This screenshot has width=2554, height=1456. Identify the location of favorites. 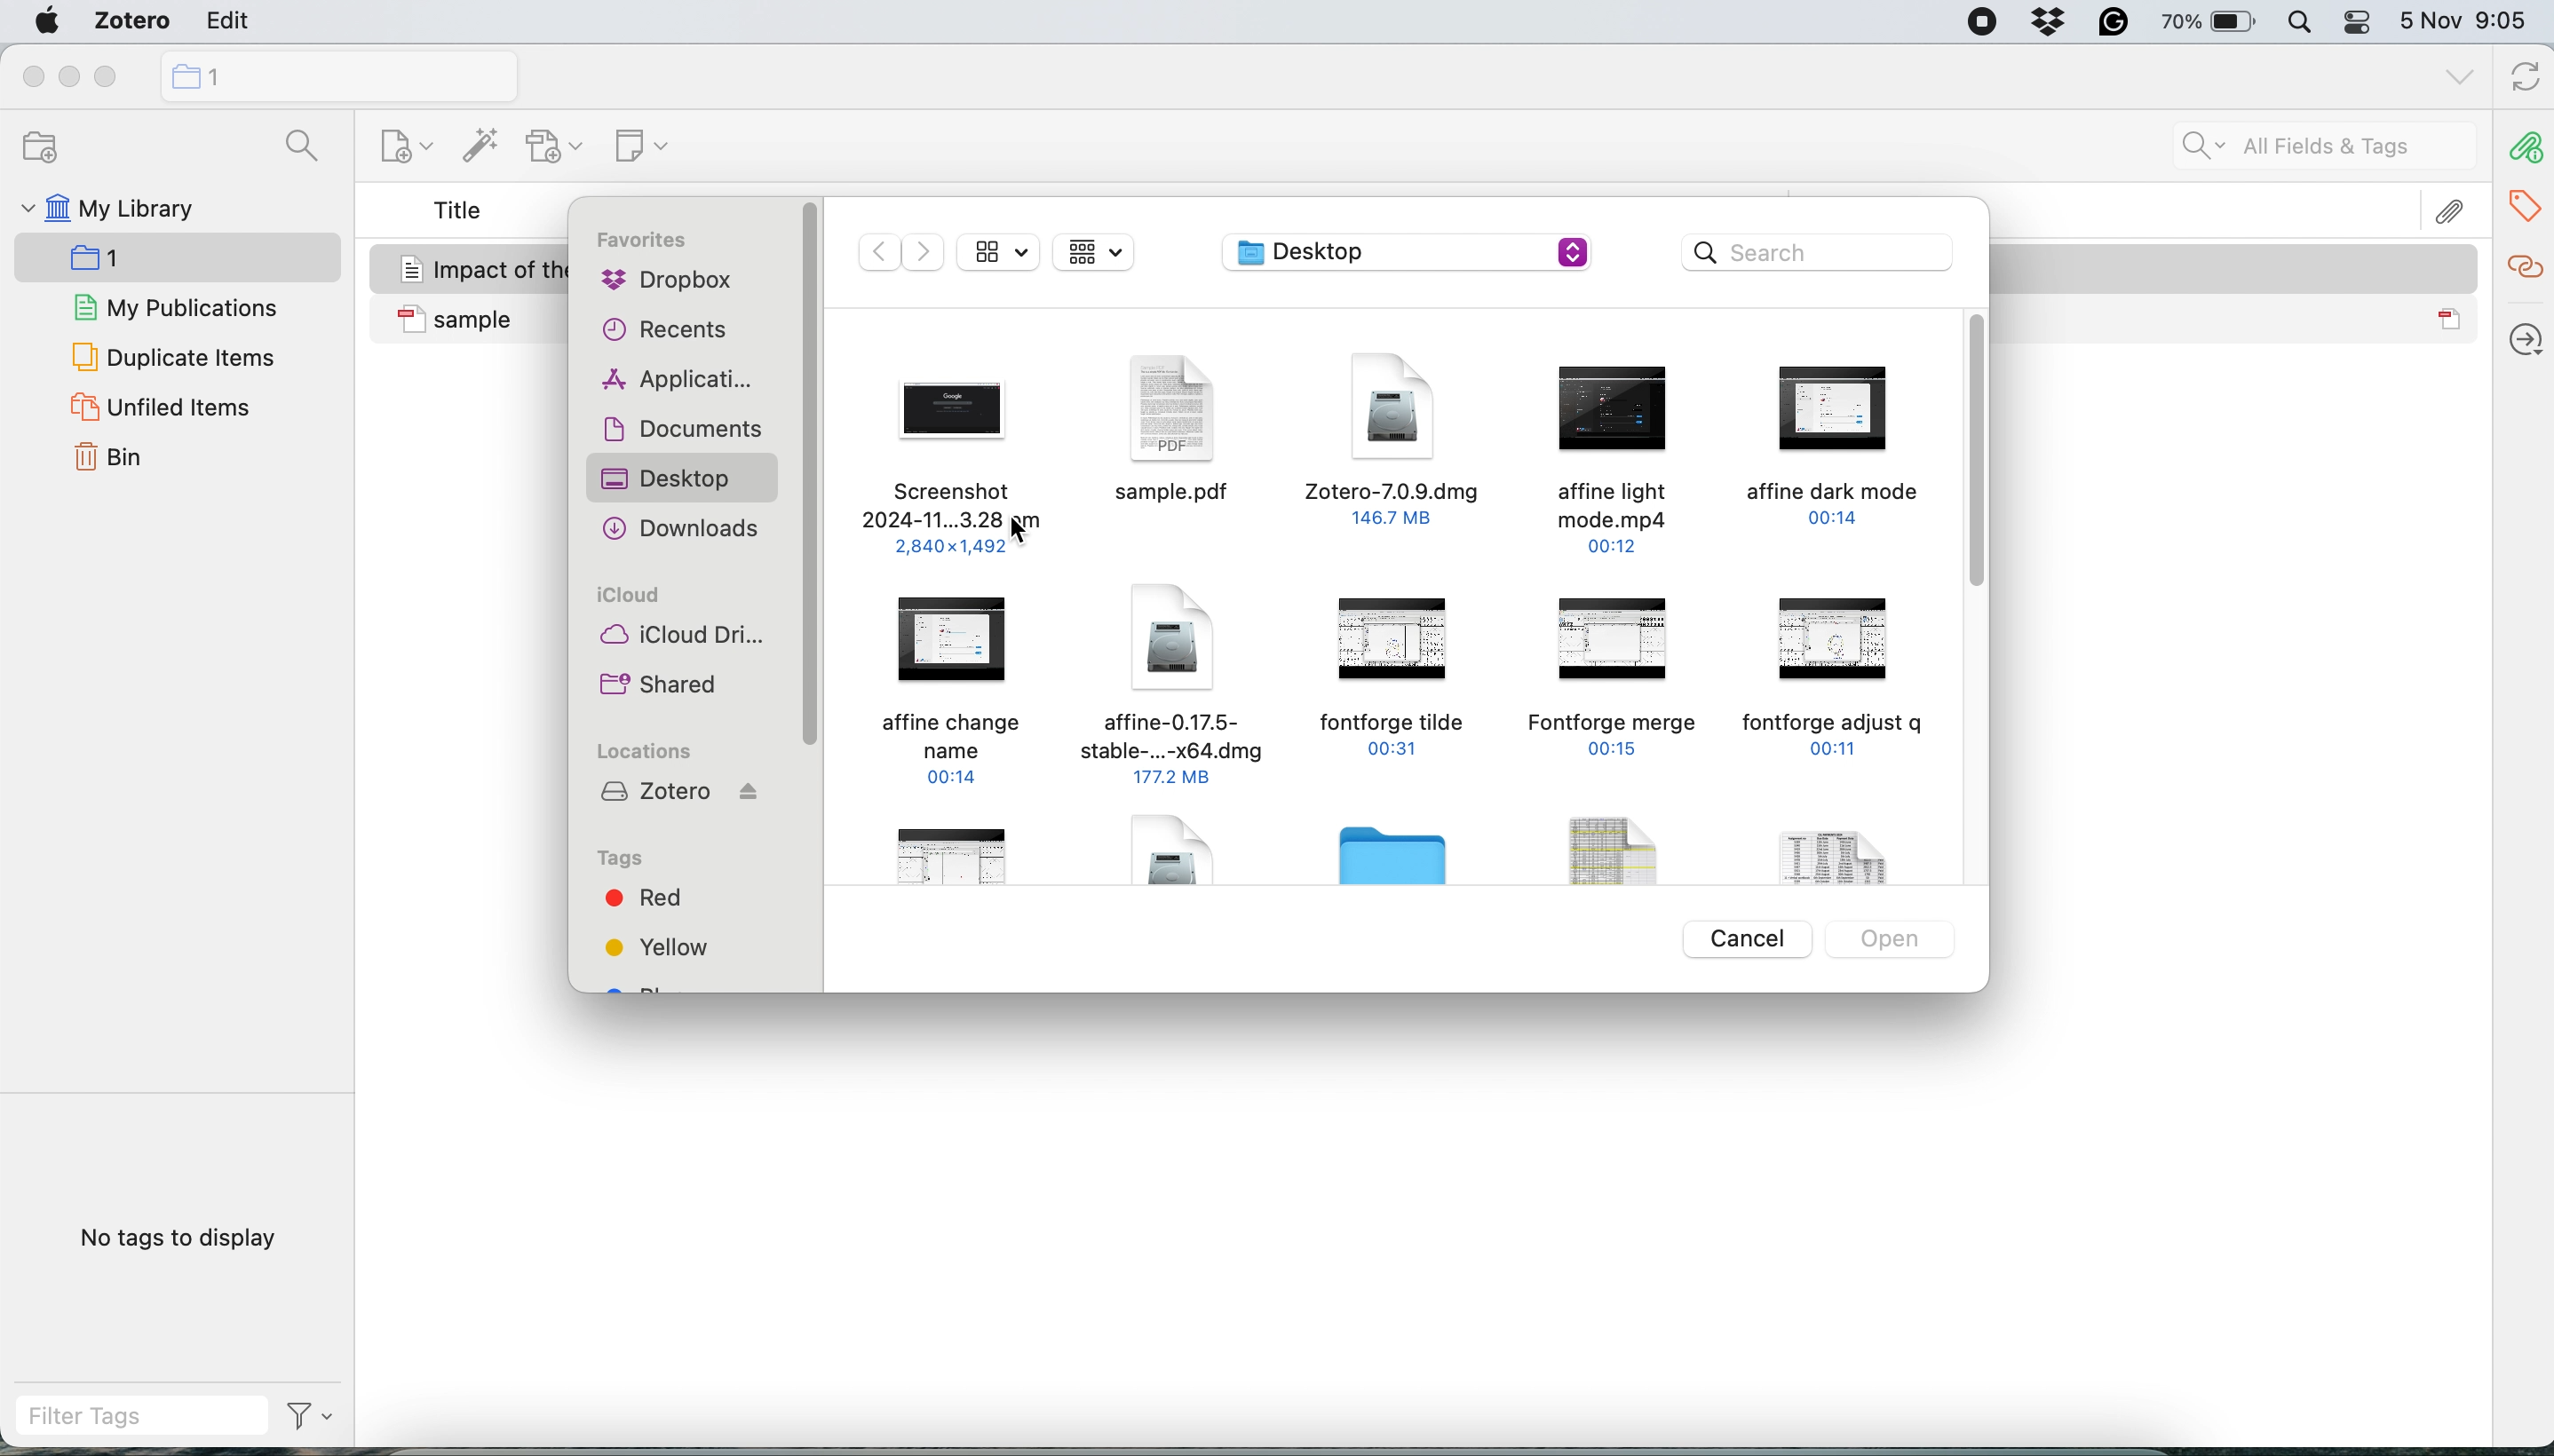
(647, 243).